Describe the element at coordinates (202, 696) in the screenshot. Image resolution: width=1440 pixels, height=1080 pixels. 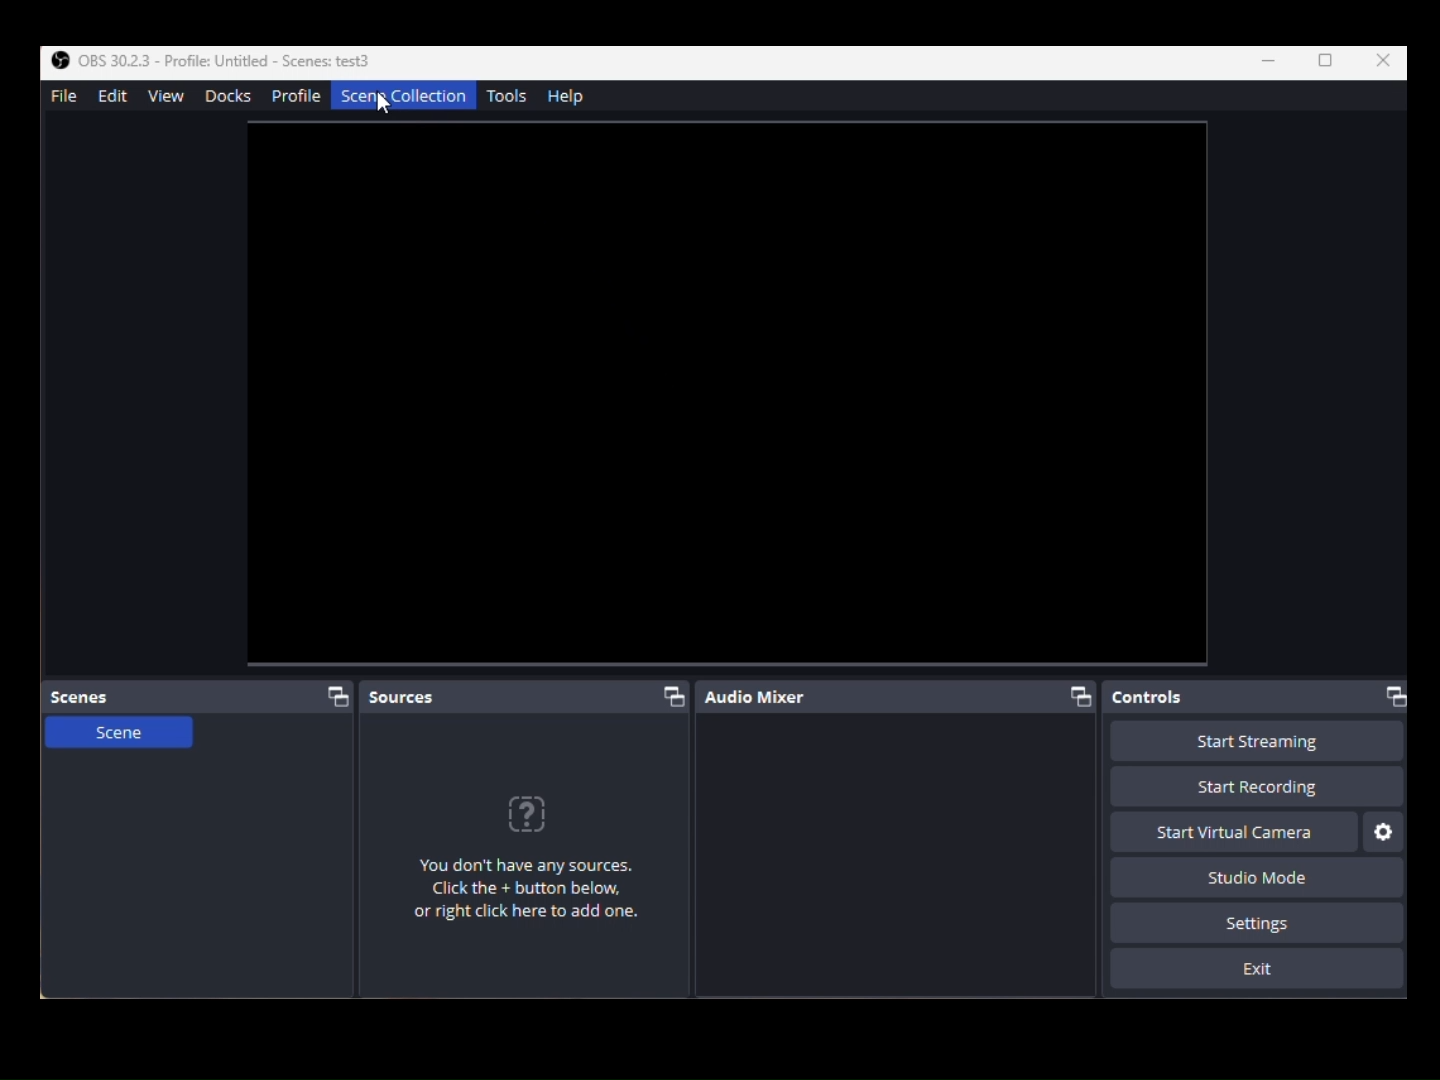
I see `Scenes` at that location.